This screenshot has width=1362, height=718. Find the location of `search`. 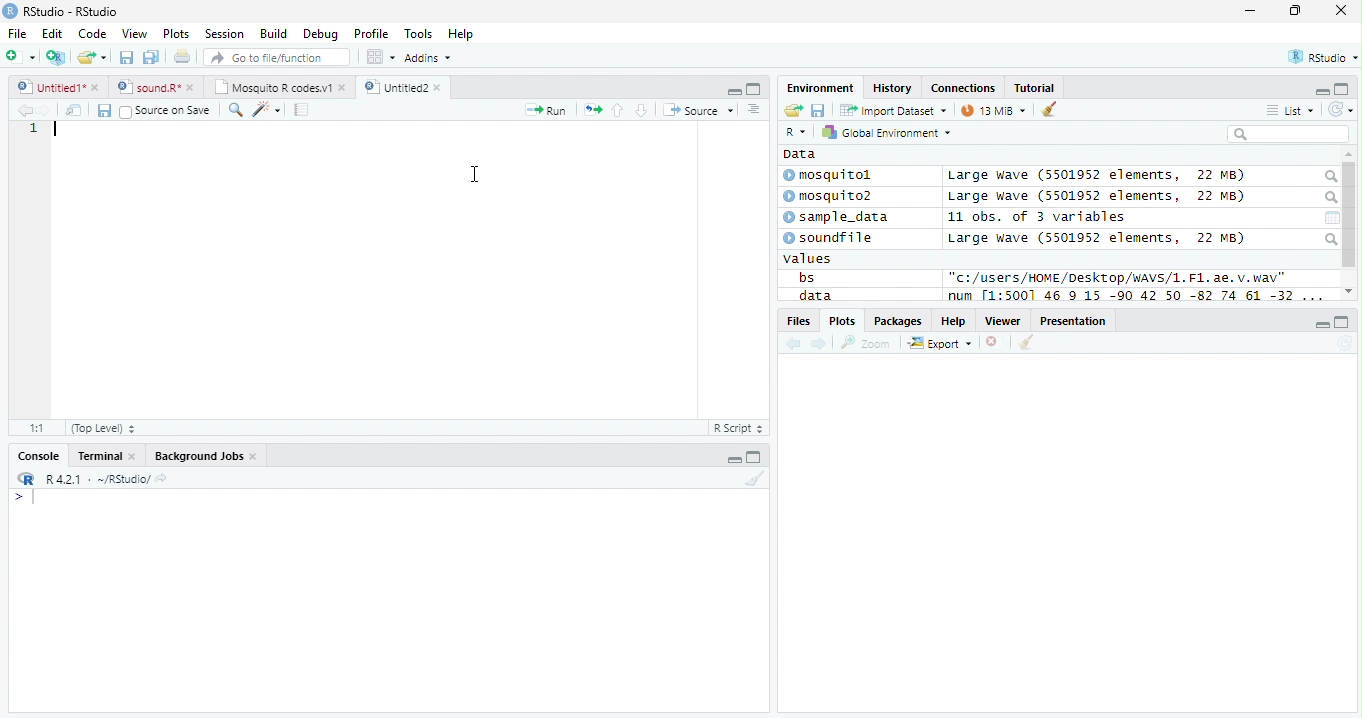

search is located at coordinates (1330, 239).